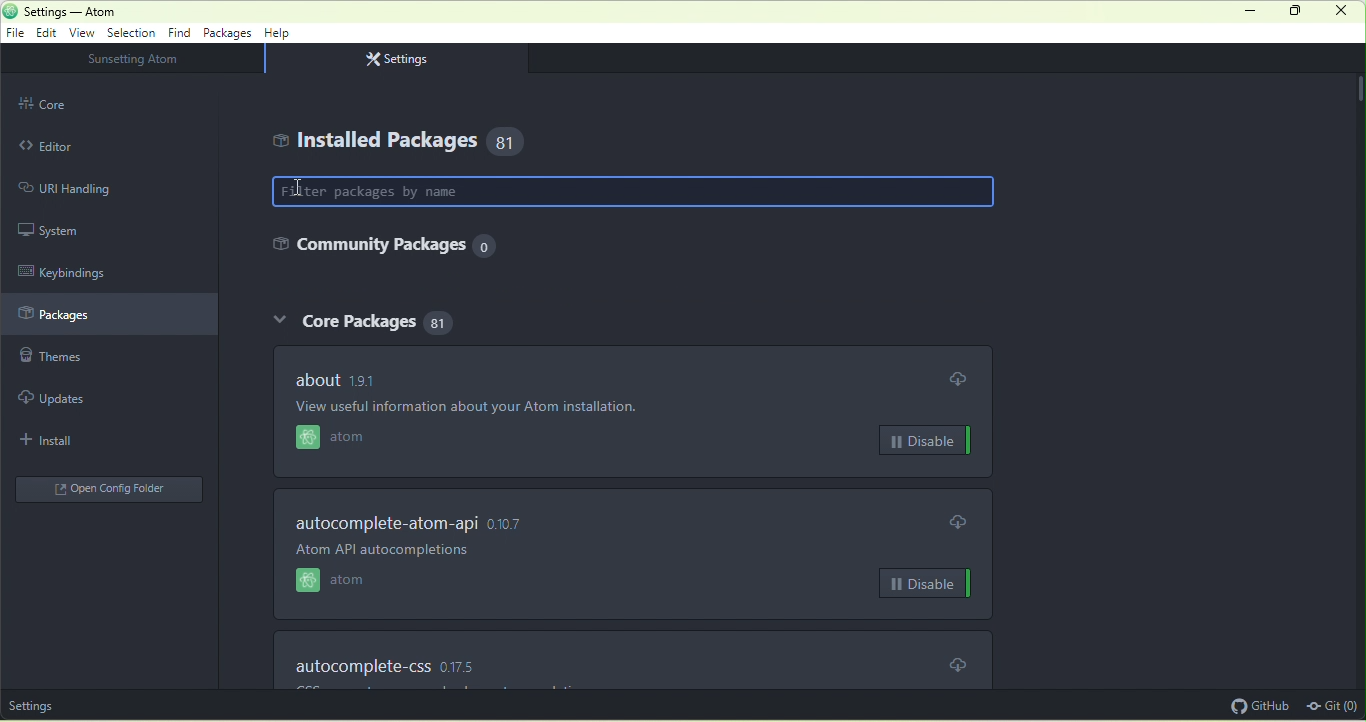  Describe the element at coordinates (9, 11) in the screenshot. I see `atom logo` at that location.